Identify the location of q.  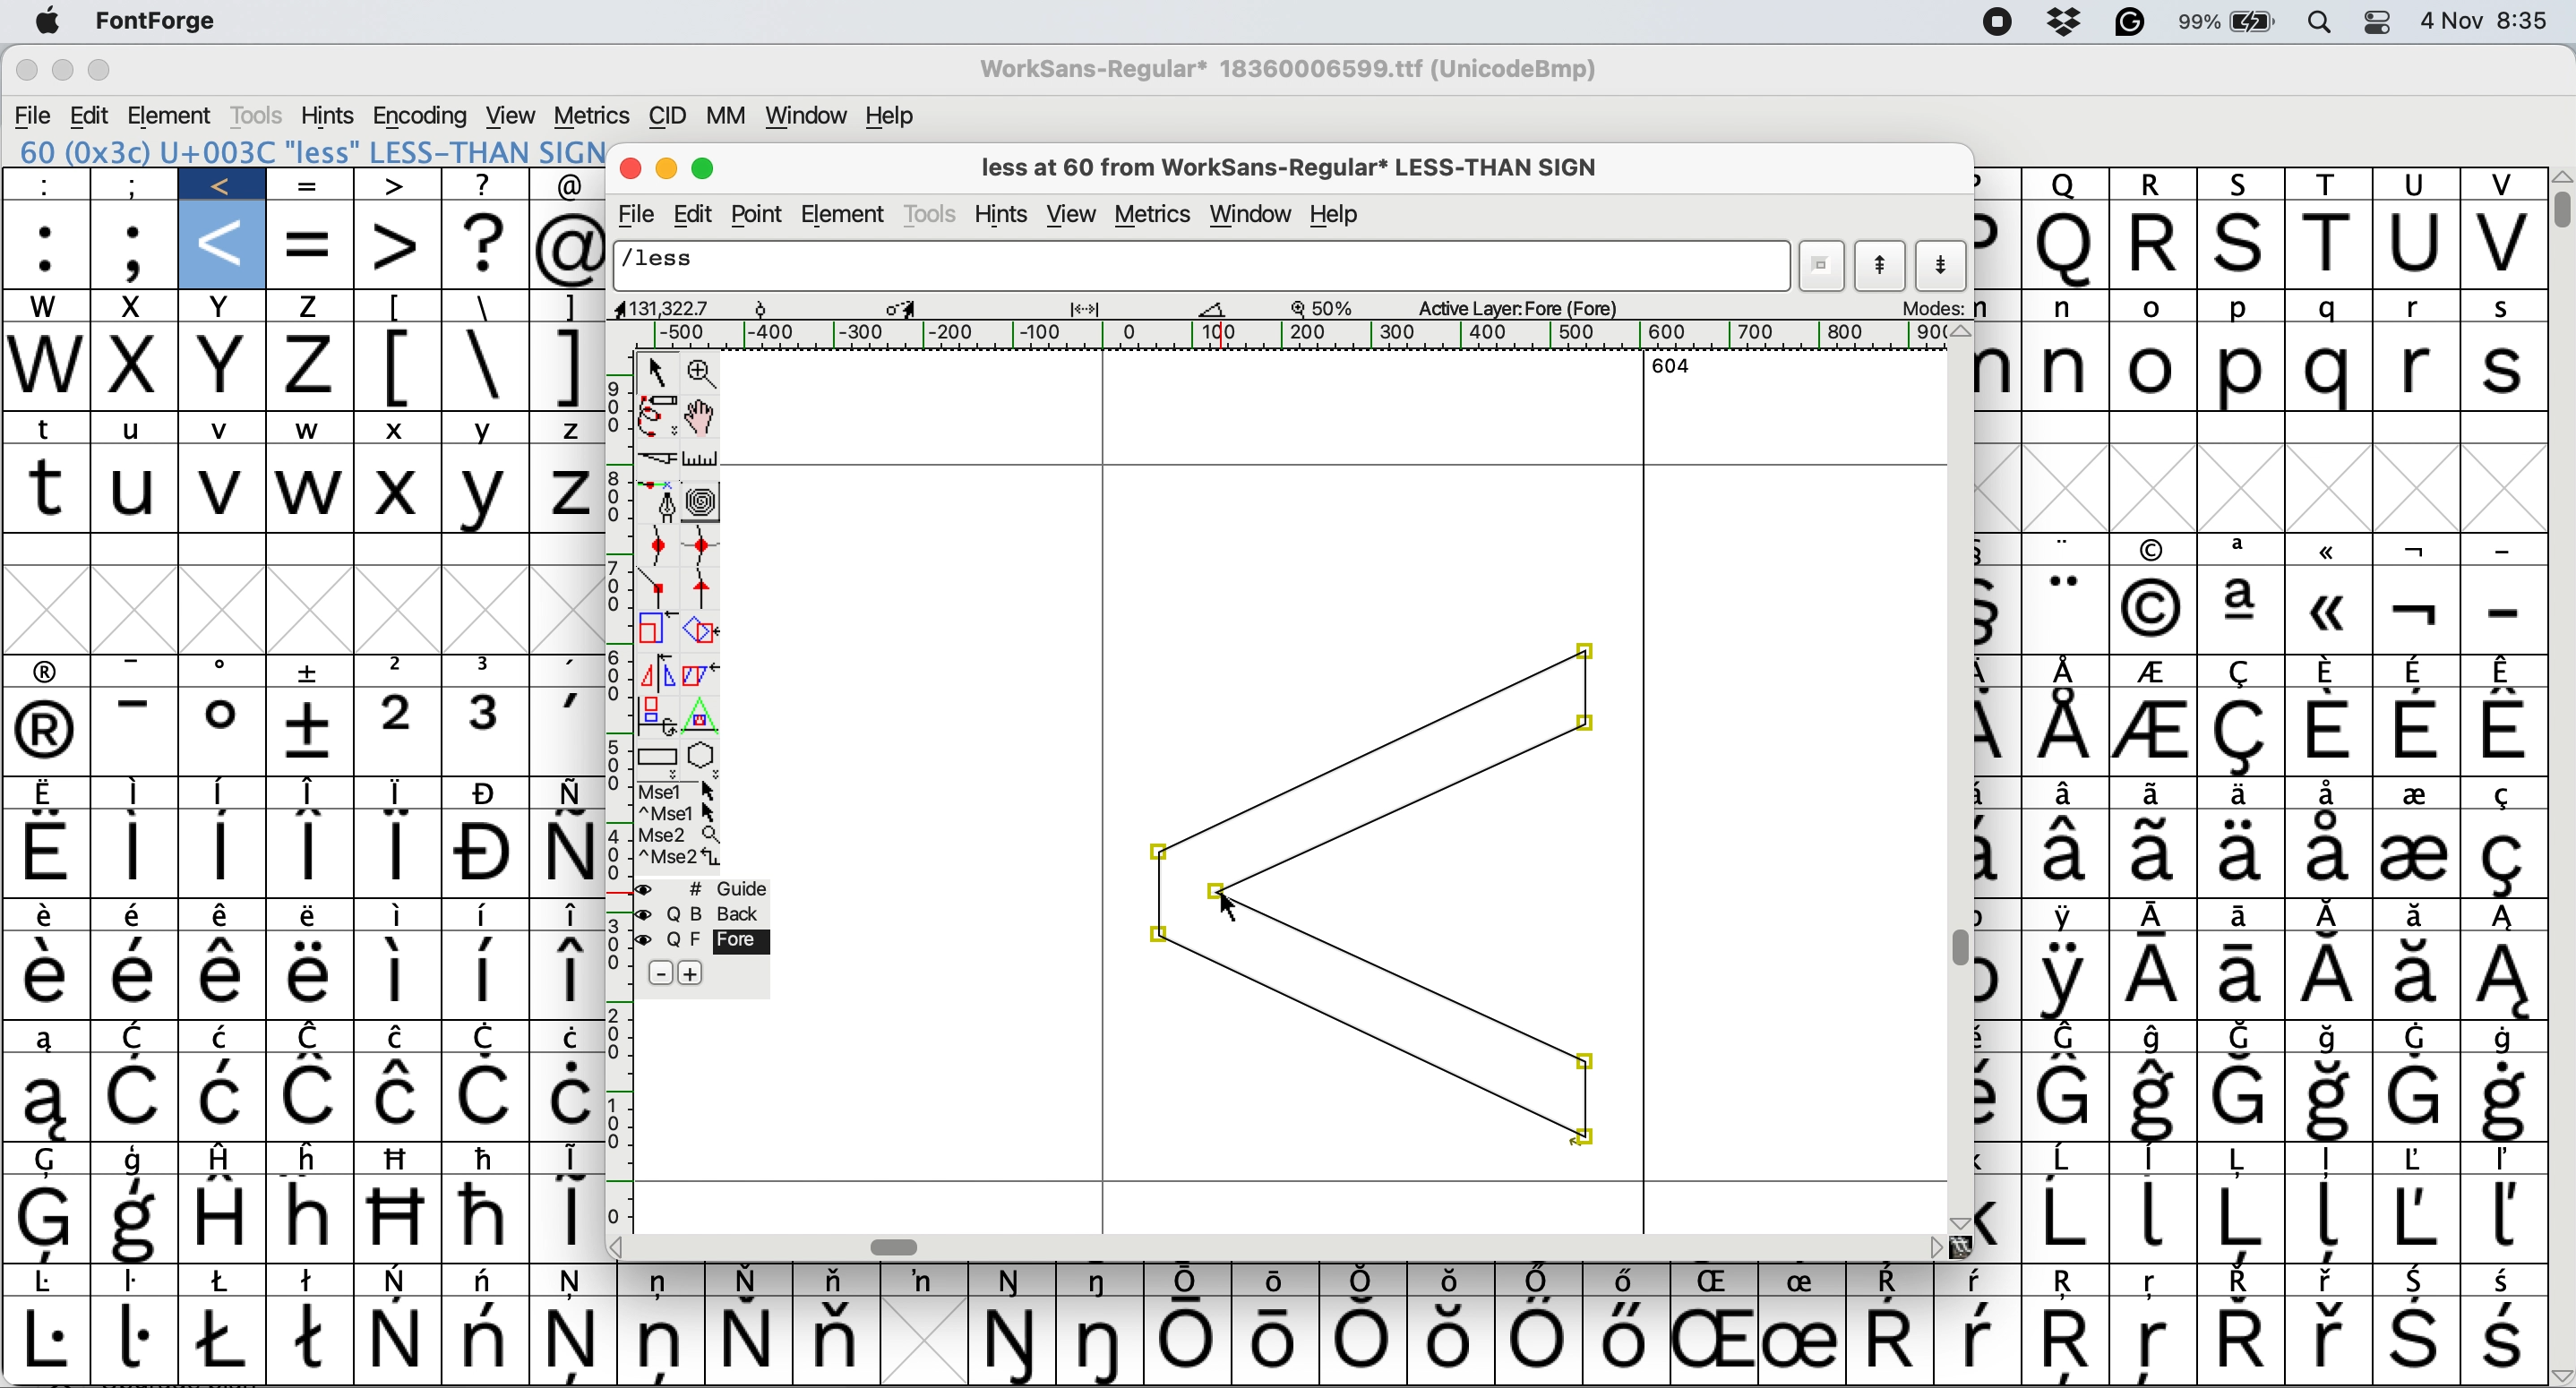
(2330, 367).